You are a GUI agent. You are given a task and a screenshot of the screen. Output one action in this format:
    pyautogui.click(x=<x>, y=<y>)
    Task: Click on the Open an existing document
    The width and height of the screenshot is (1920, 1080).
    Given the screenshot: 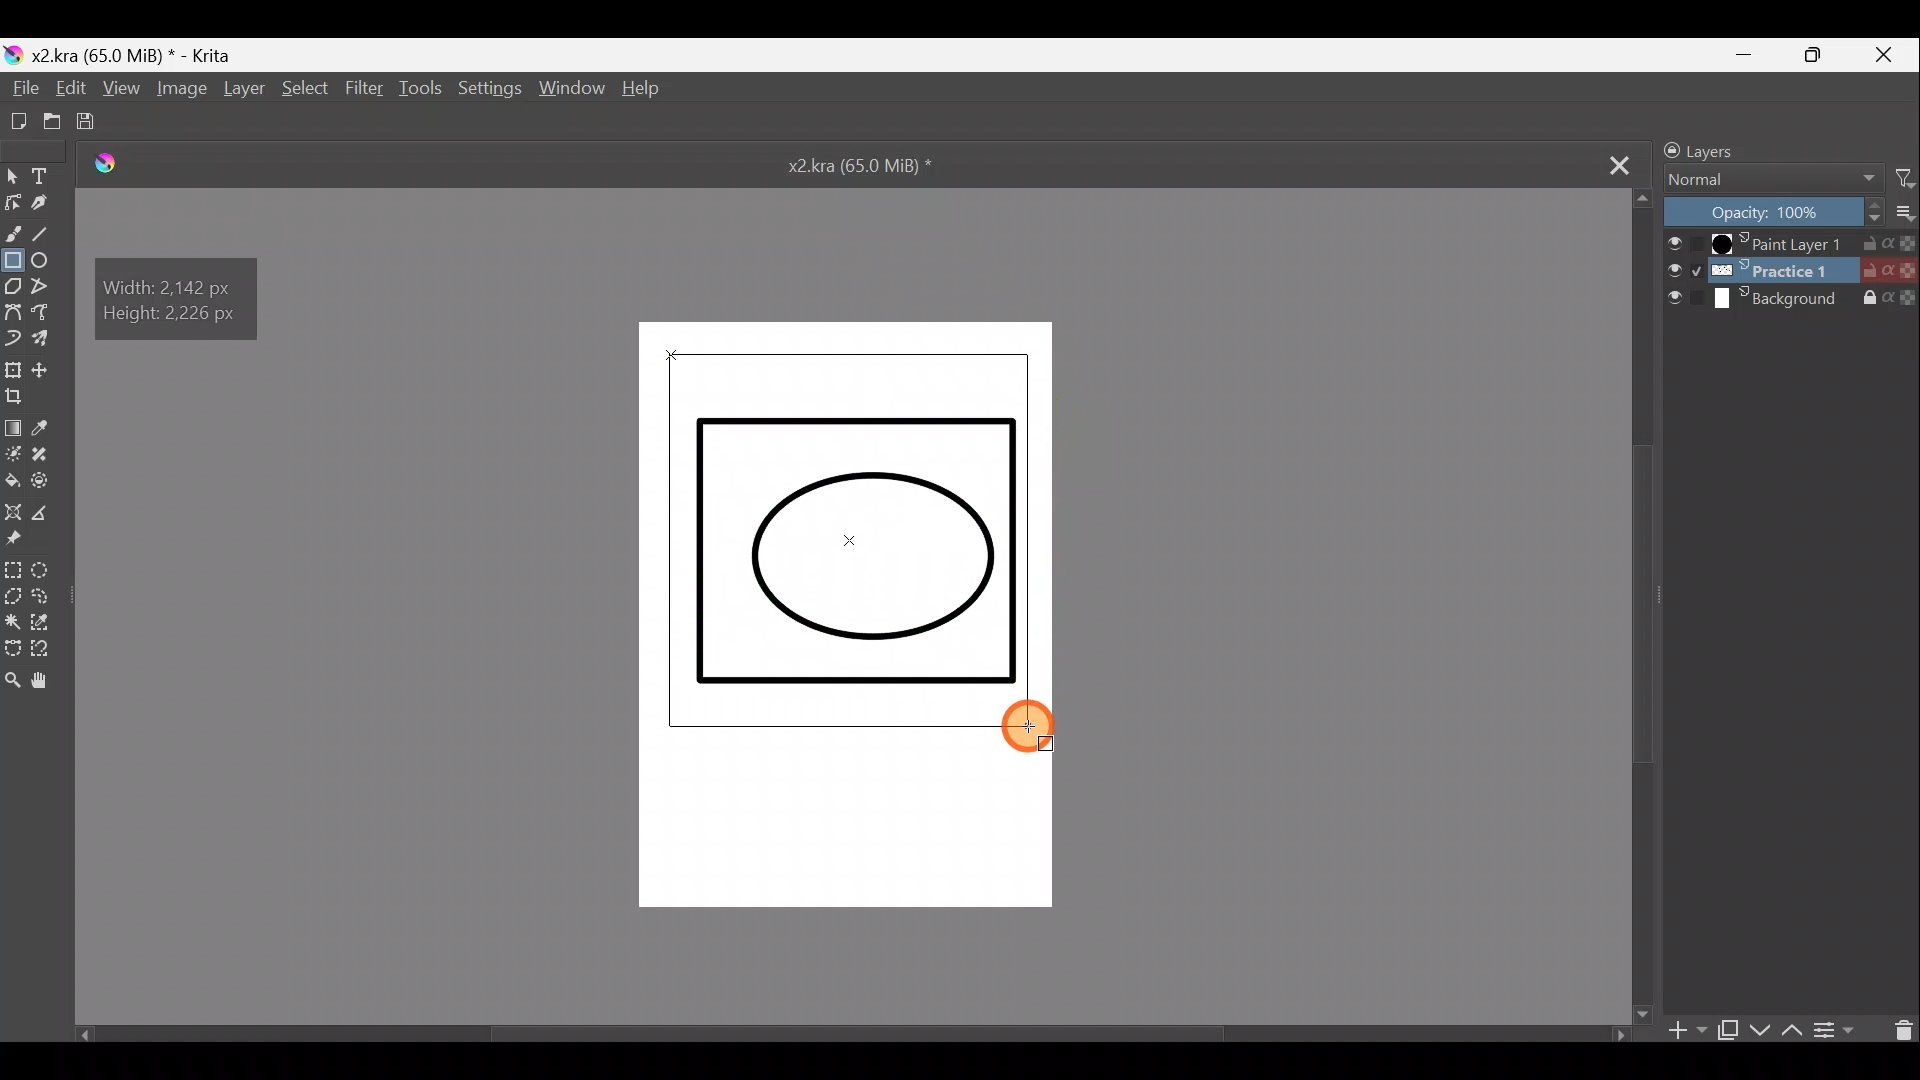 What is the action you would take?
    pyautogui.click(x=50, y=123)
    